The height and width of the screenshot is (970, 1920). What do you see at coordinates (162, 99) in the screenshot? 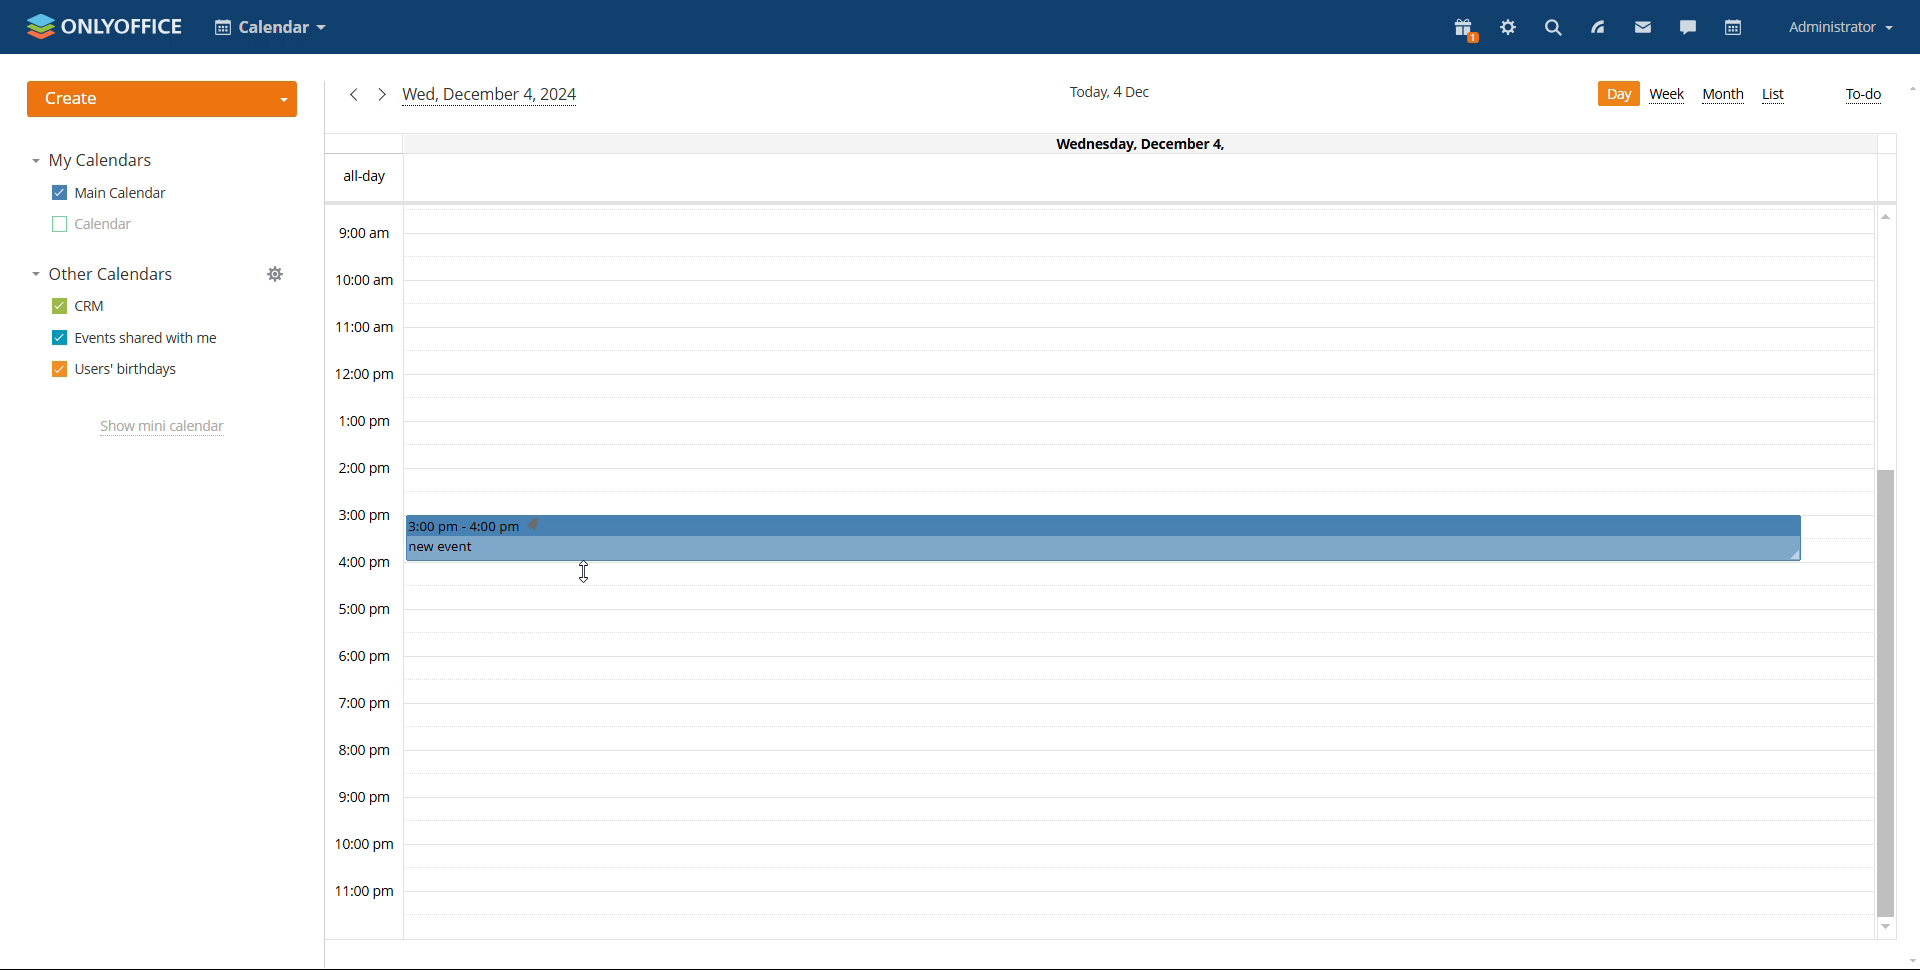
I see `create` at bounding box center [162, 99].